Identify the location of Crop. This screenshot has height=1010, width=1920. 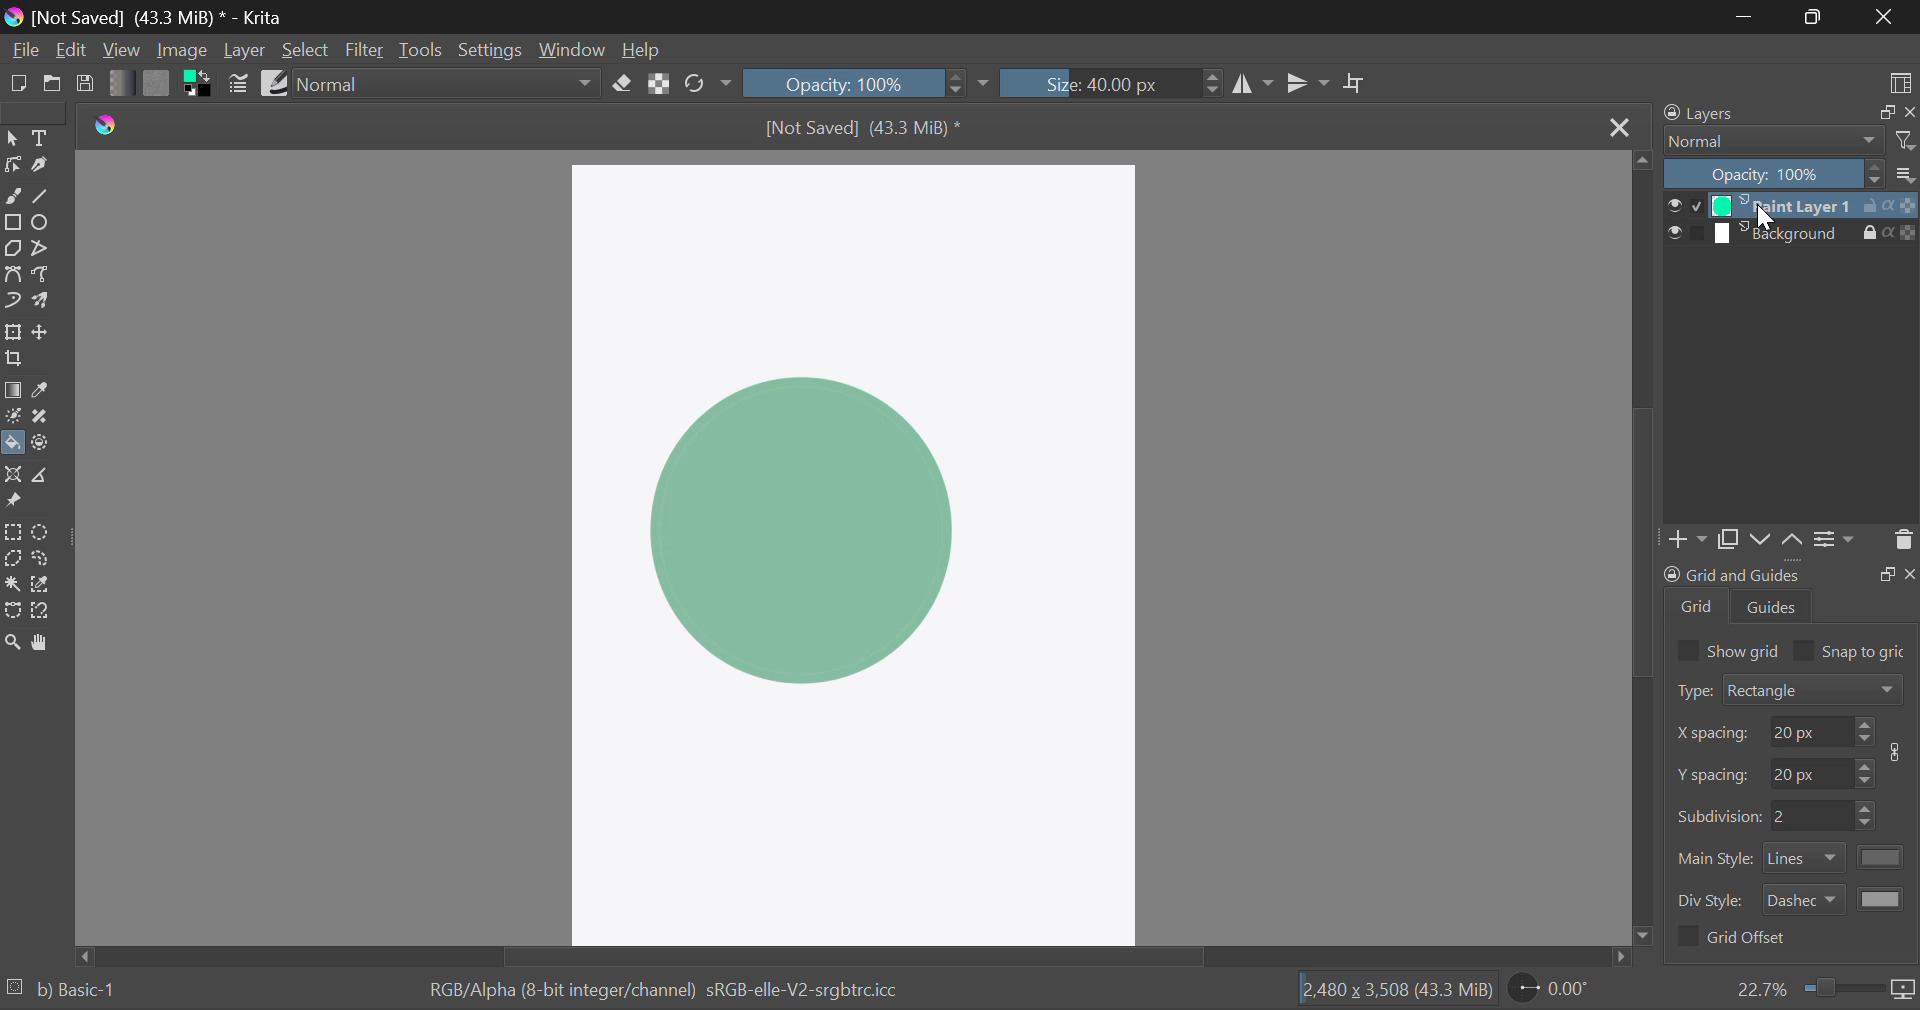
(12, 359).